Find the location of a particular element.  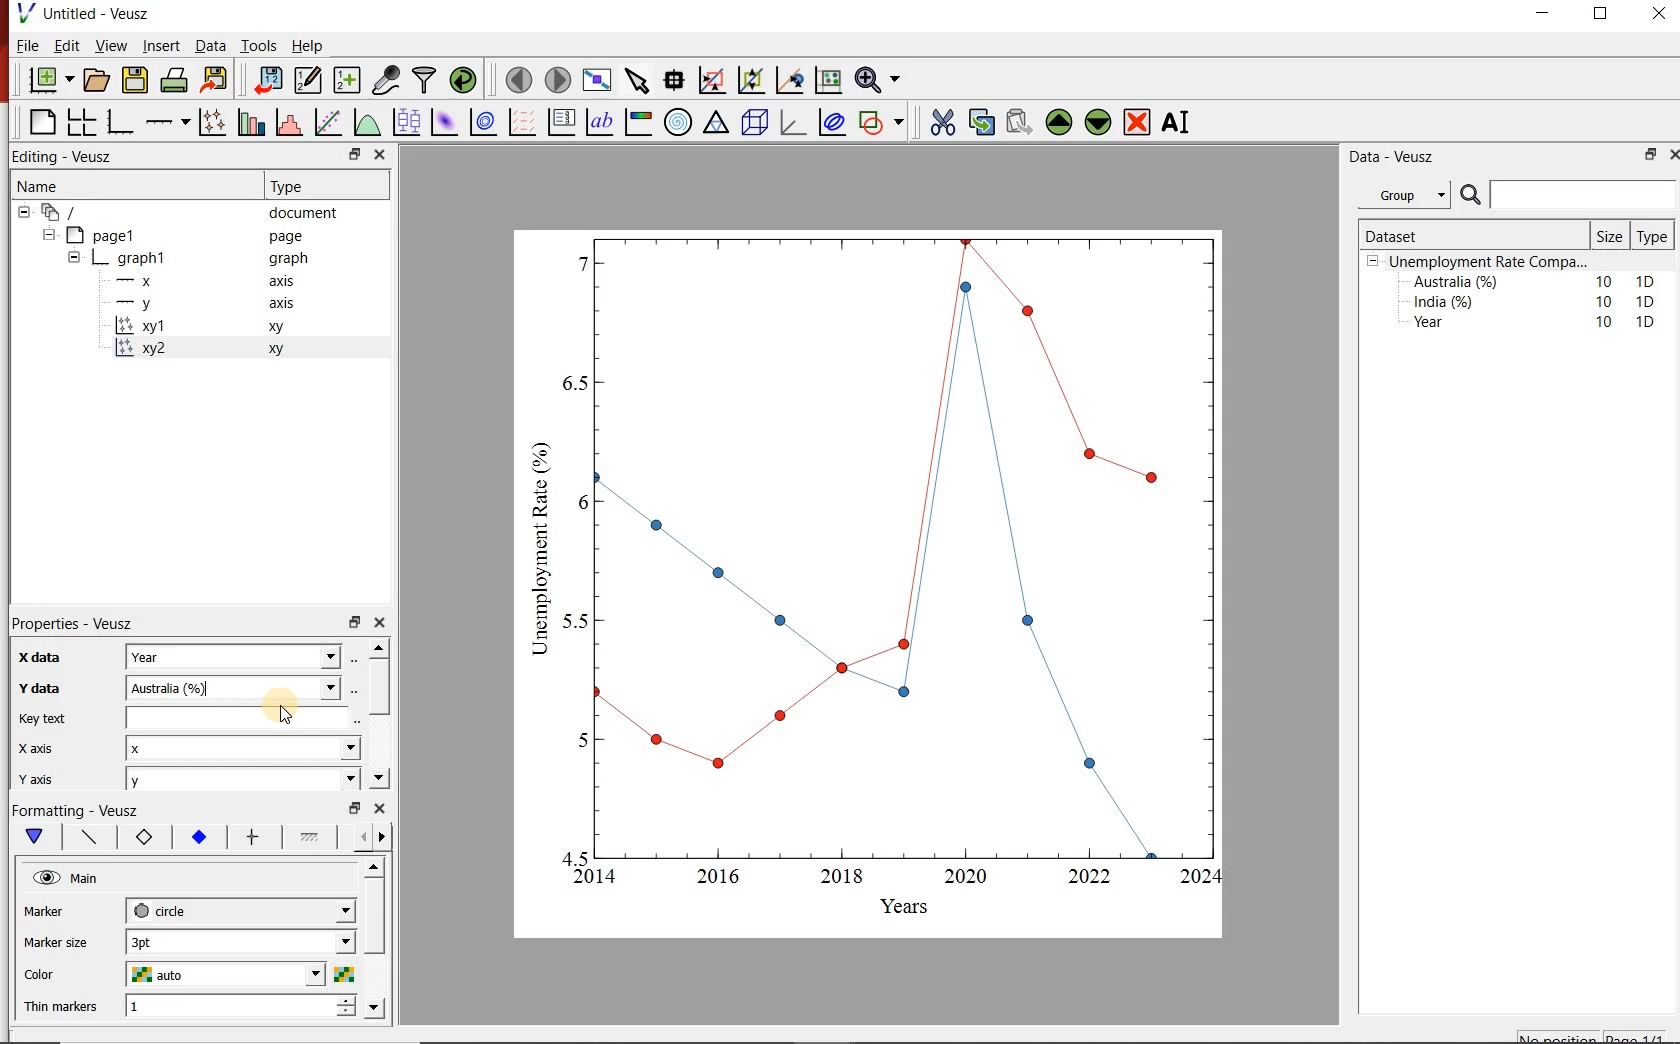

‘document is located at coordinates (187, 211).